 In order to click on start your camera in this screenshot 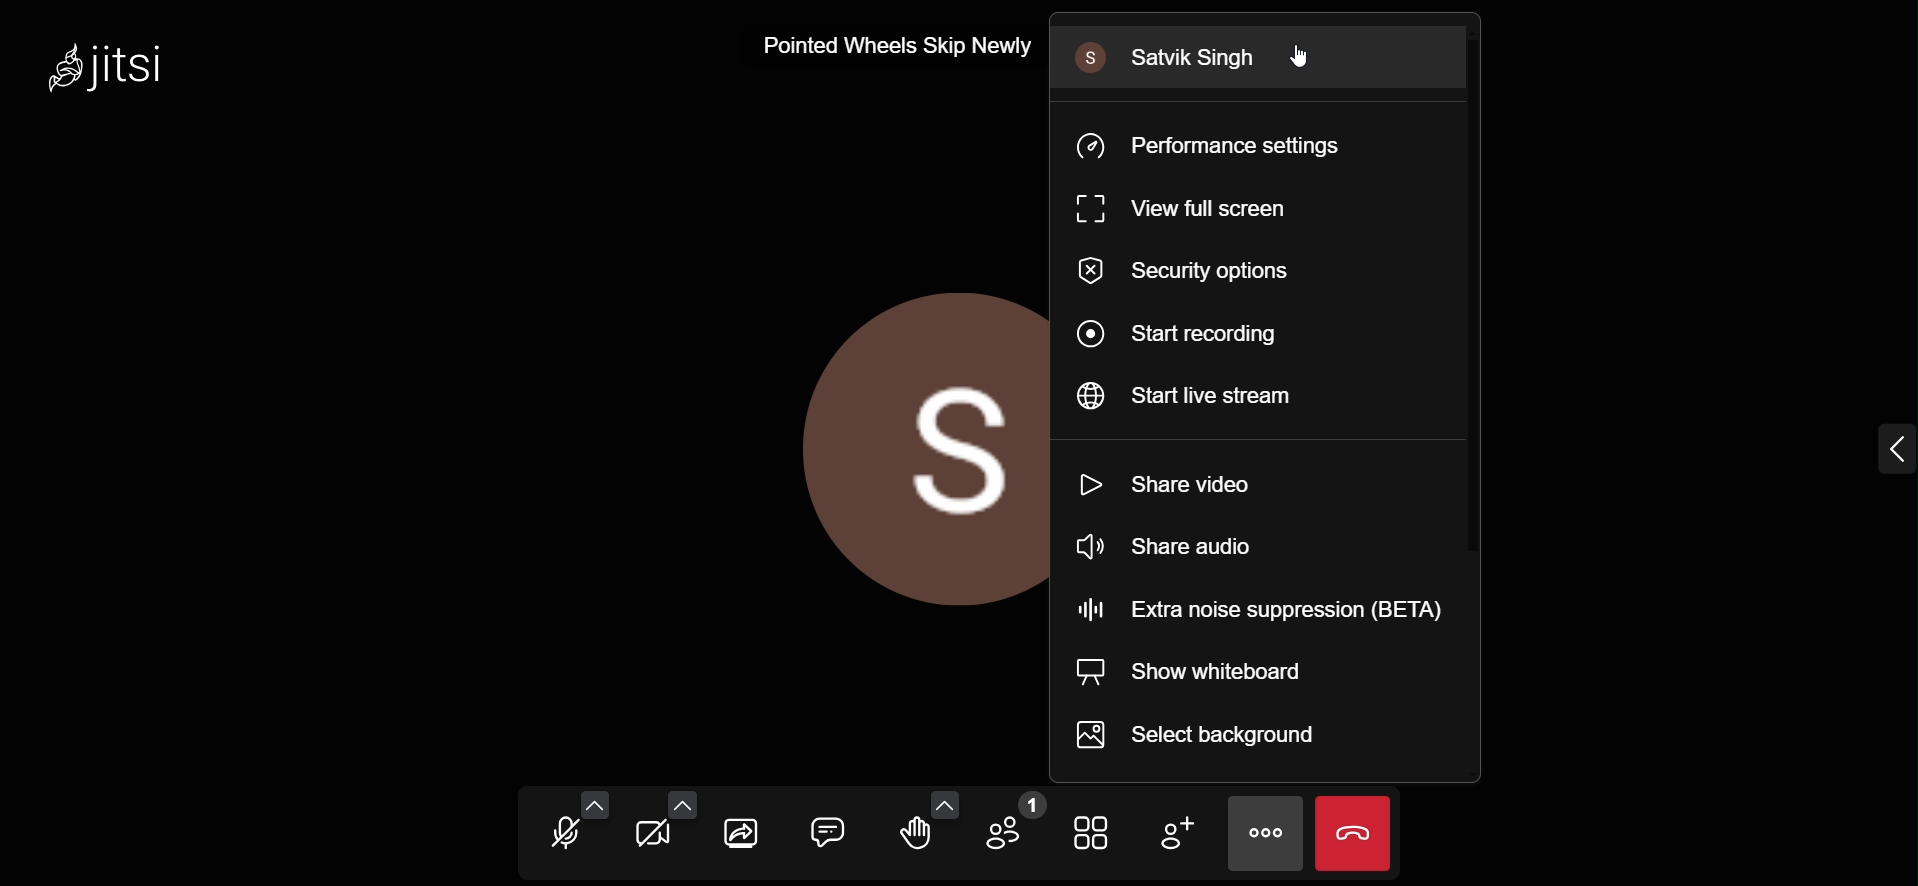, I will do `click(650, 835)`.